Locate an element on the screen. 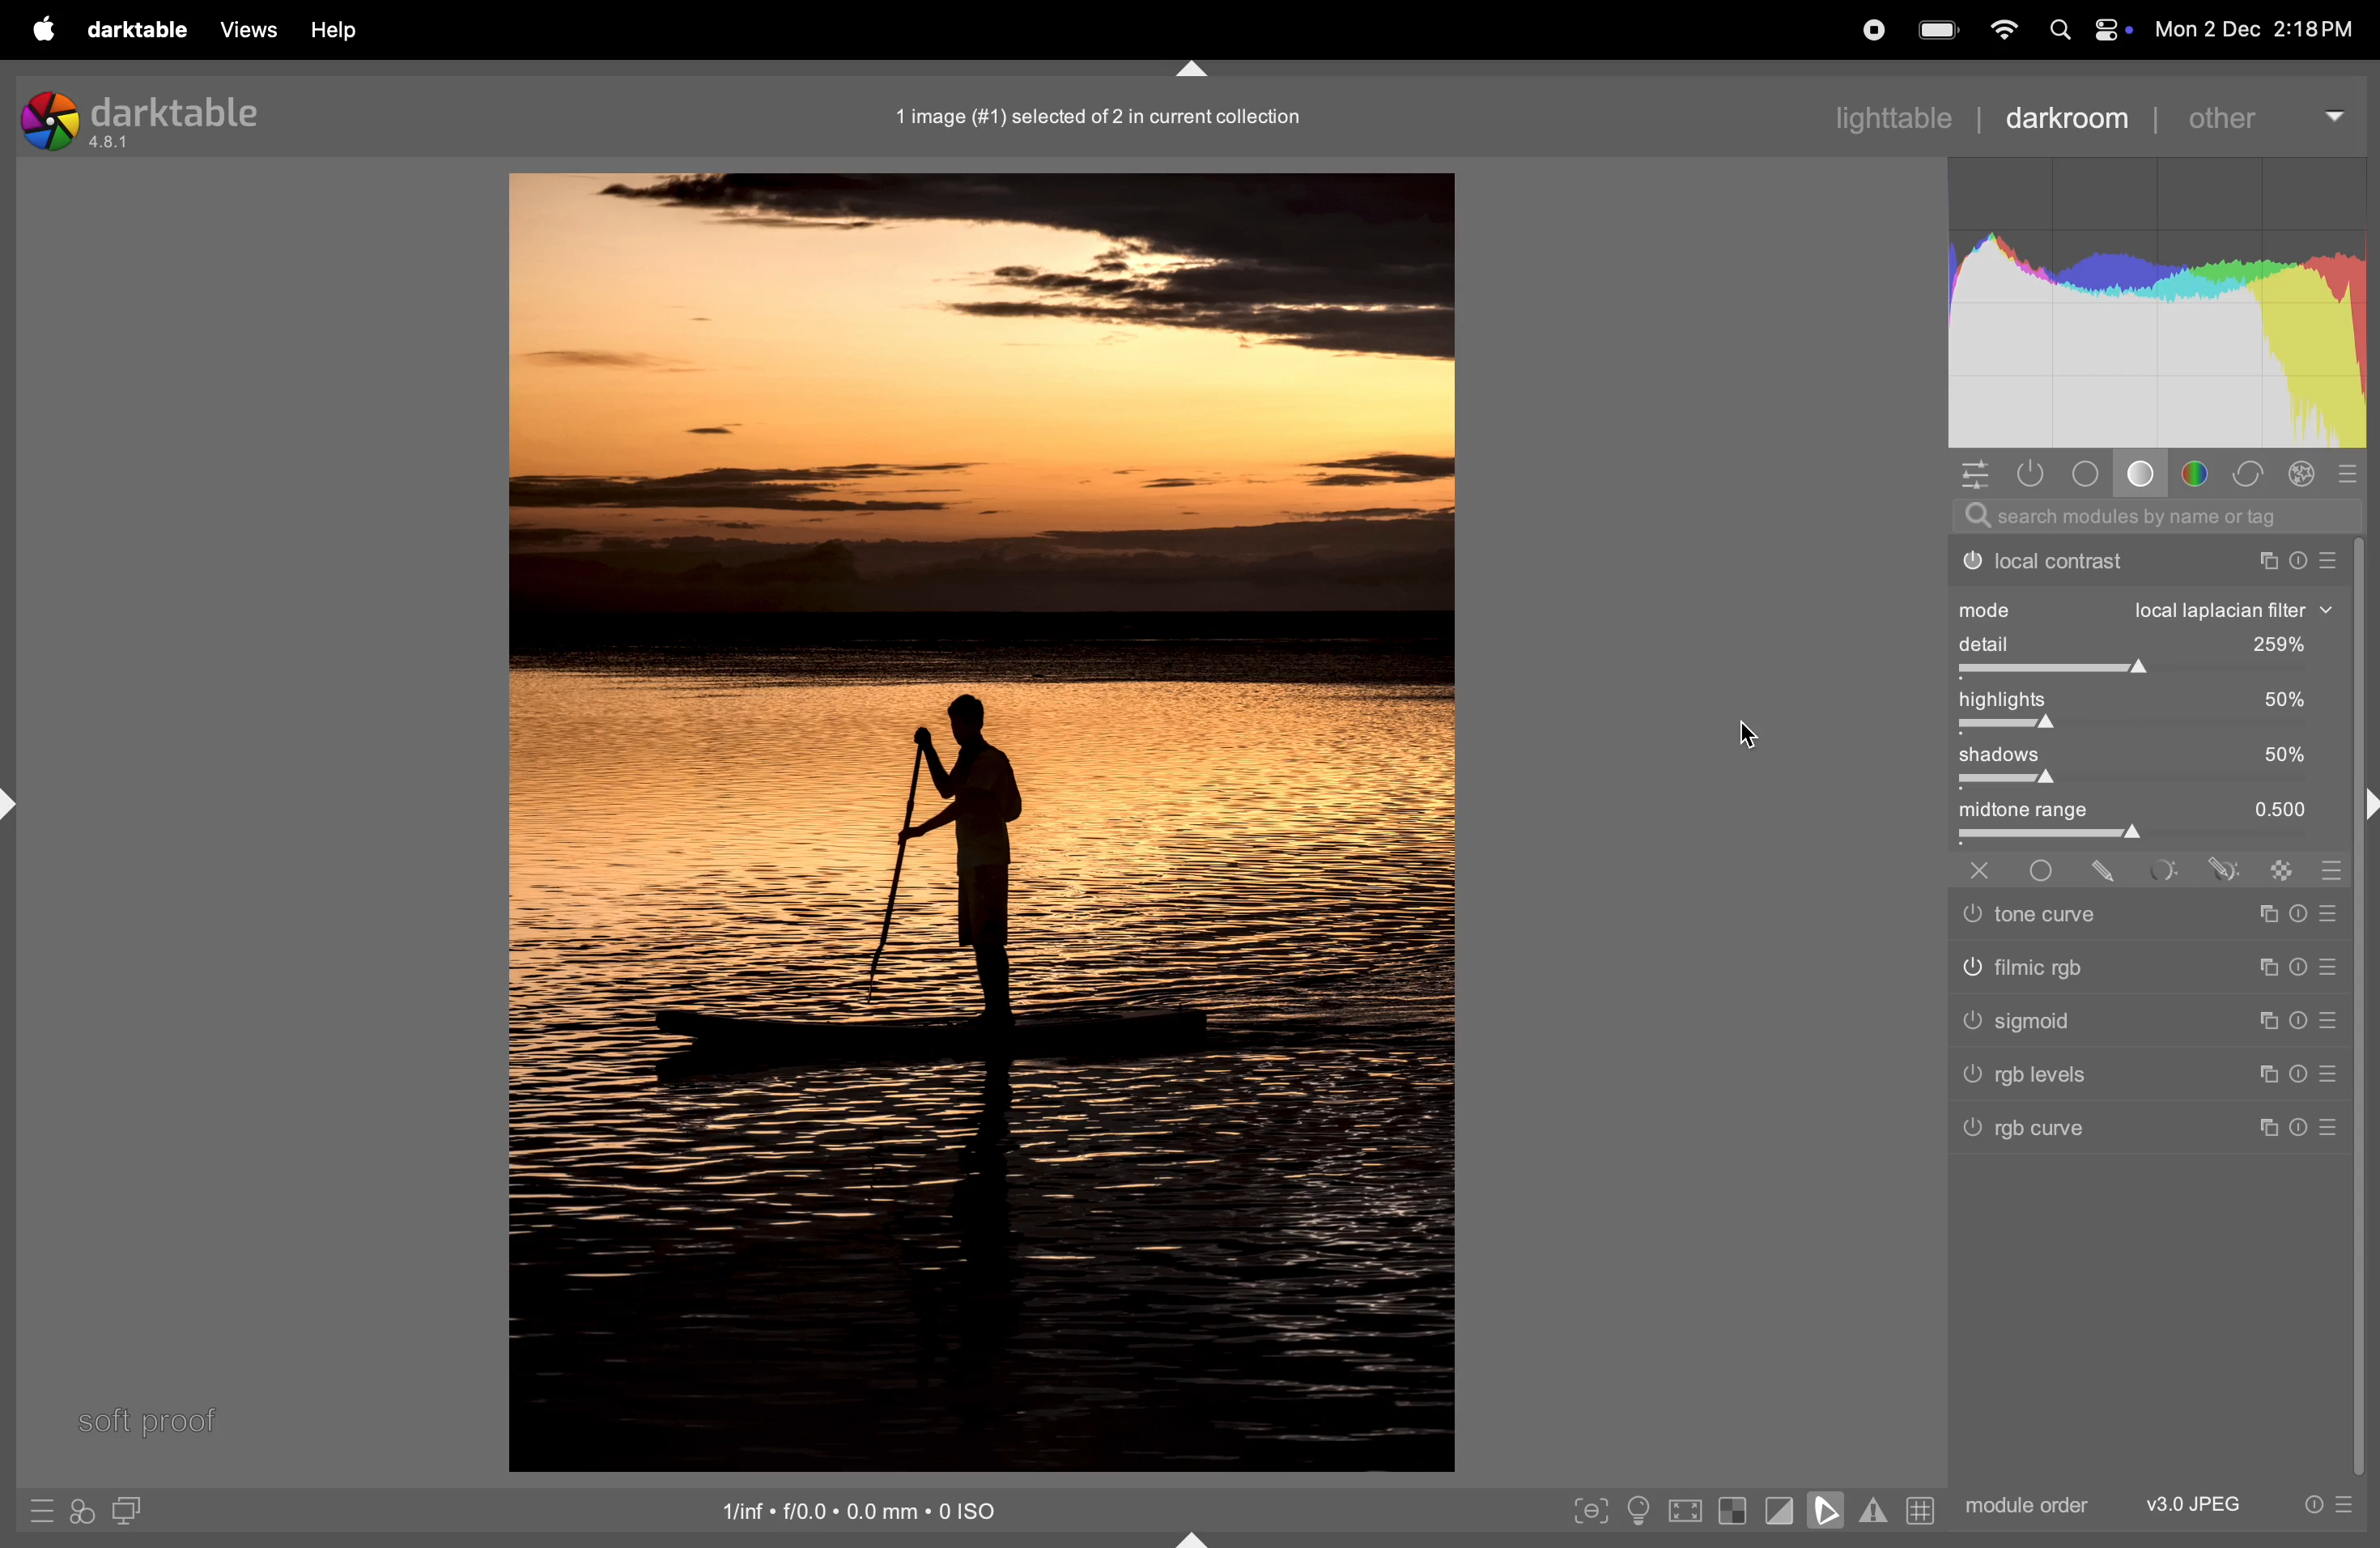 This screenshot has height=1548, width=2380. togglebar is located at coordinates (2148, 670).